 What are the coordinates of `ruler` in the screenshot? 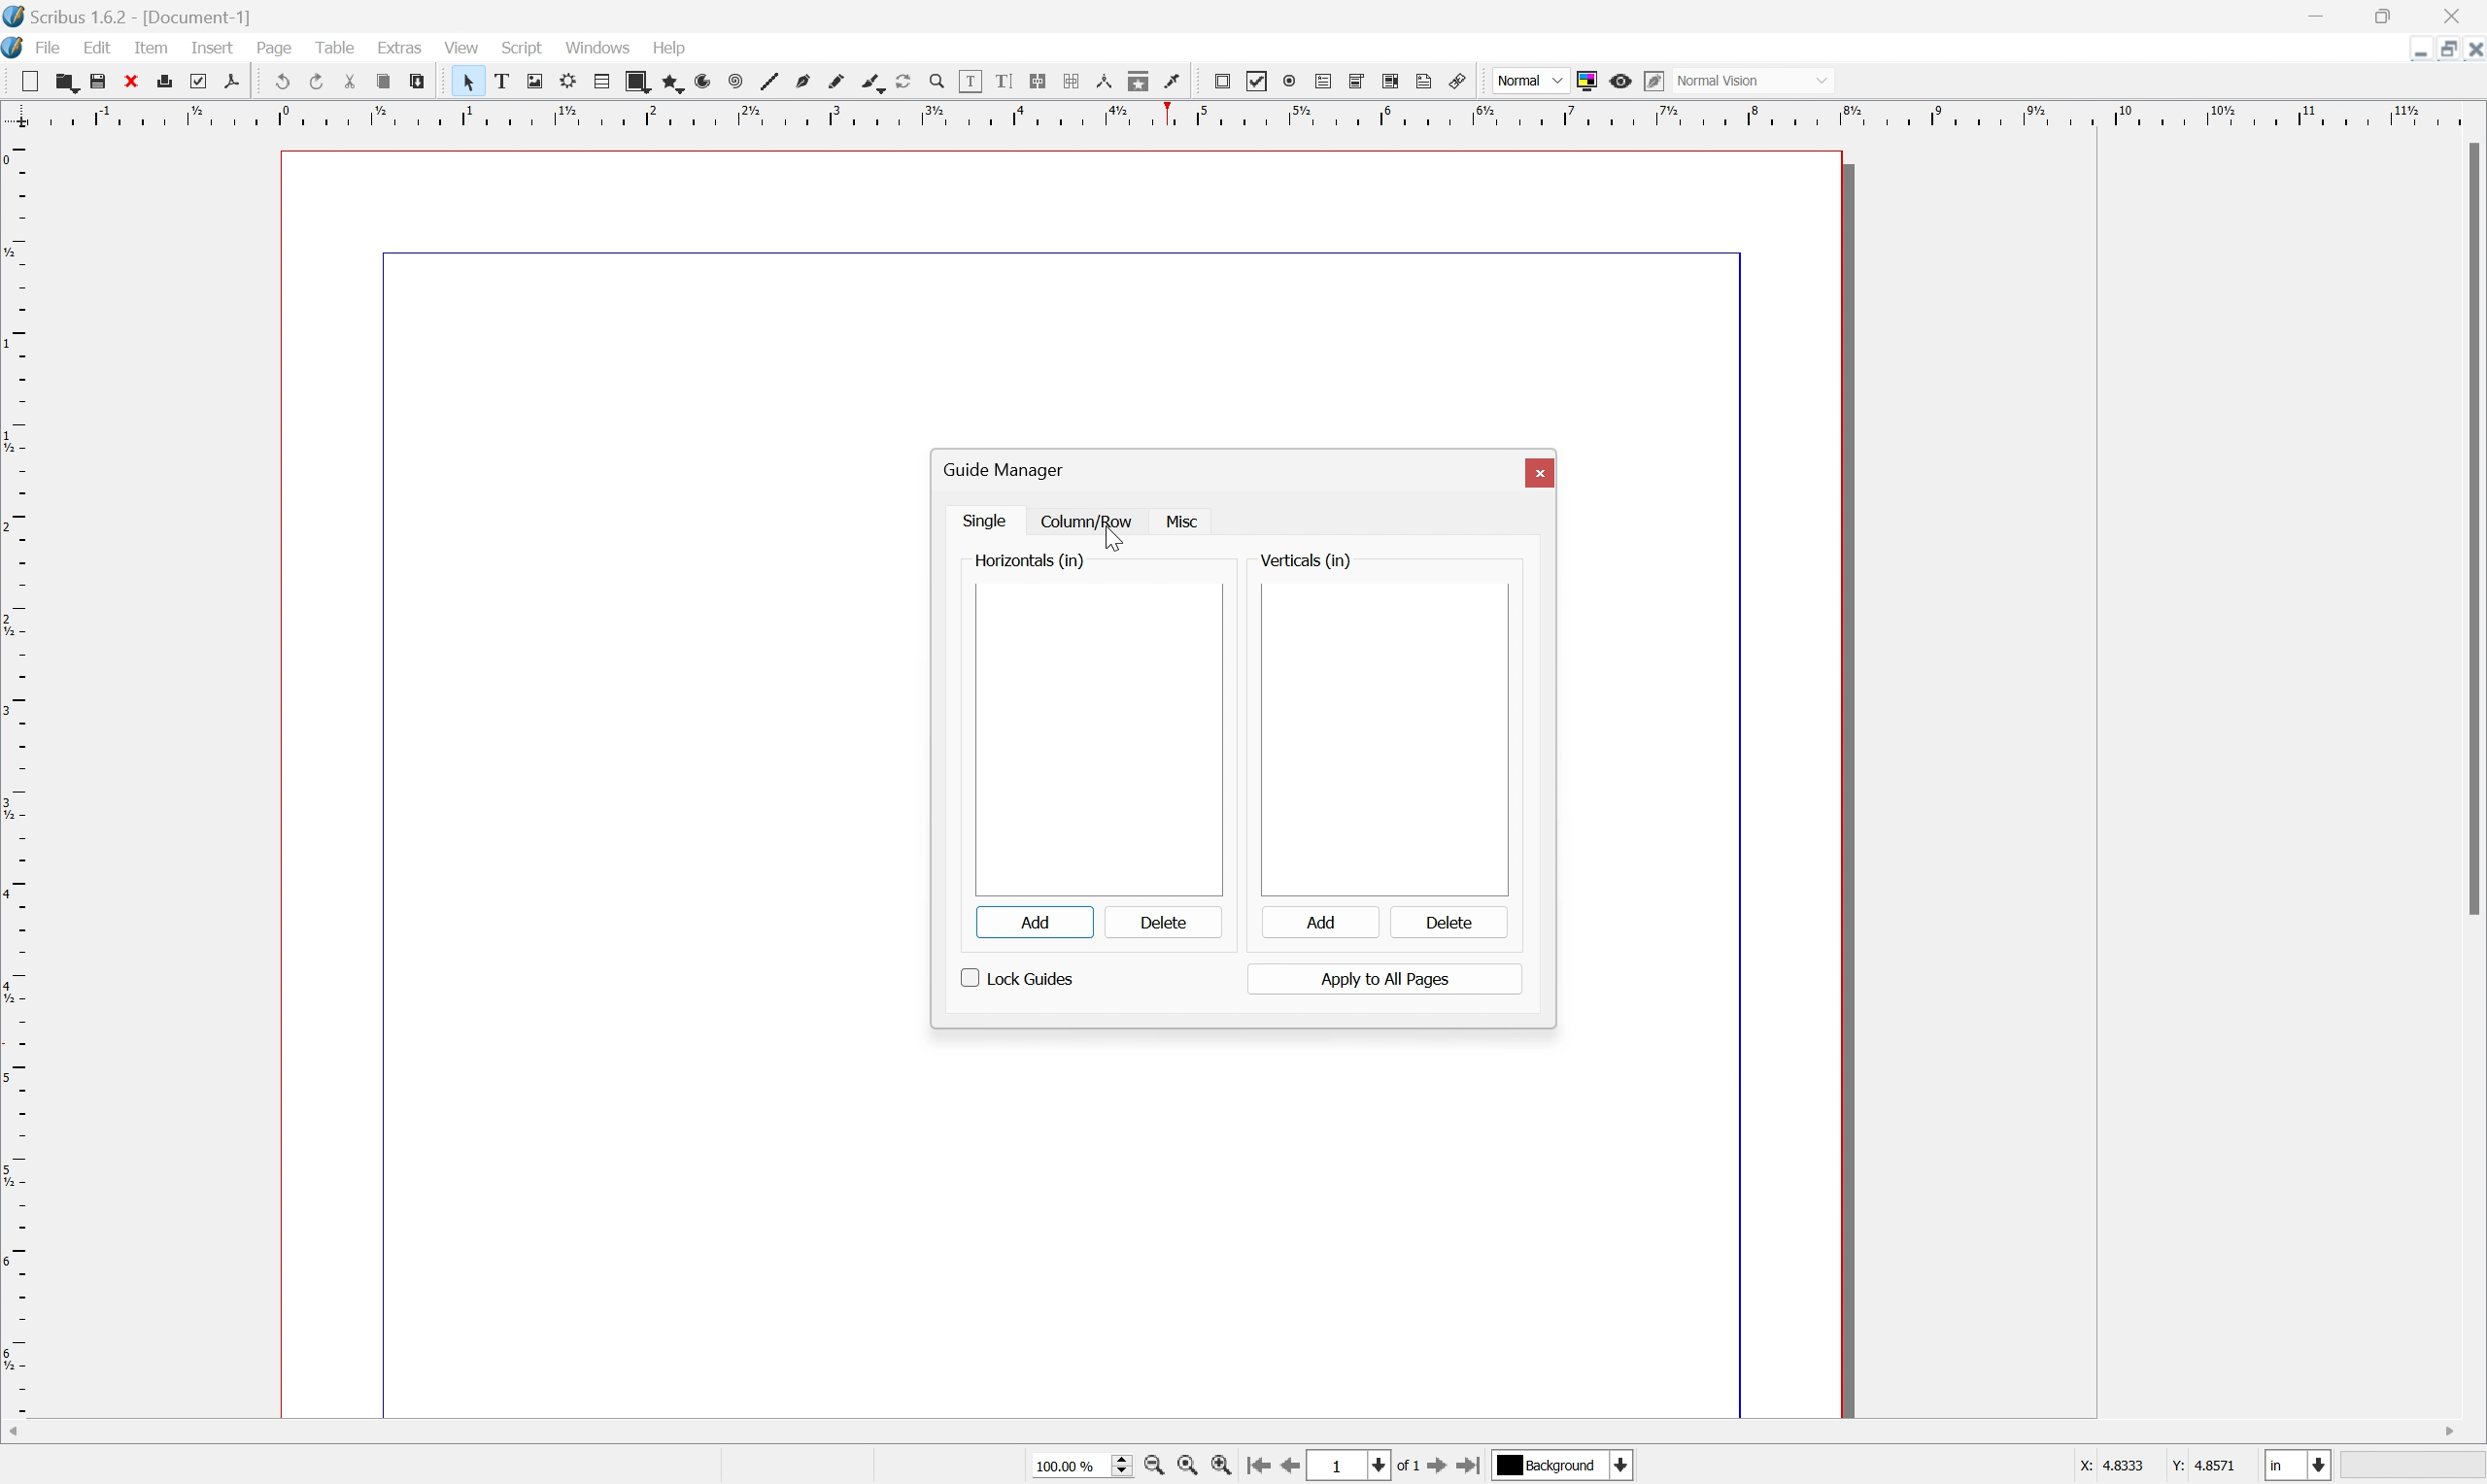 It's located at (1244, 114).